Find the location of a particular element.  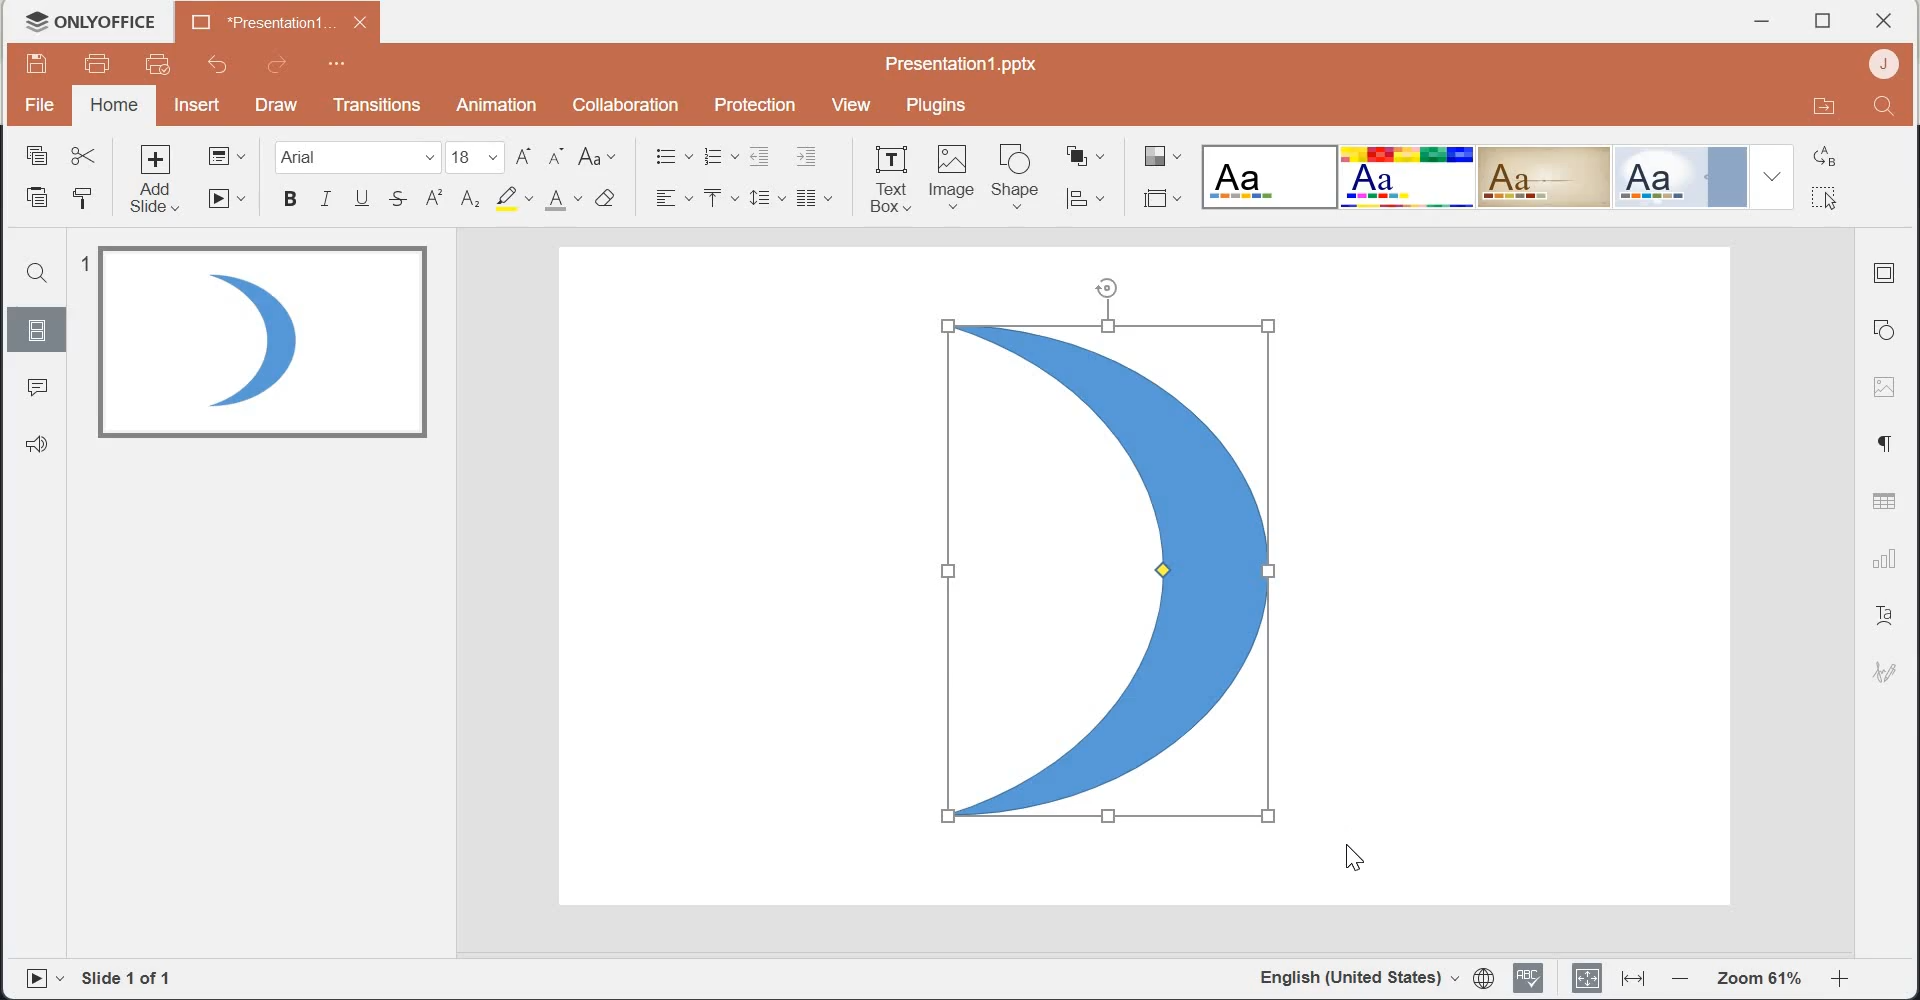

Shape is located at coordinates (1019, 175).